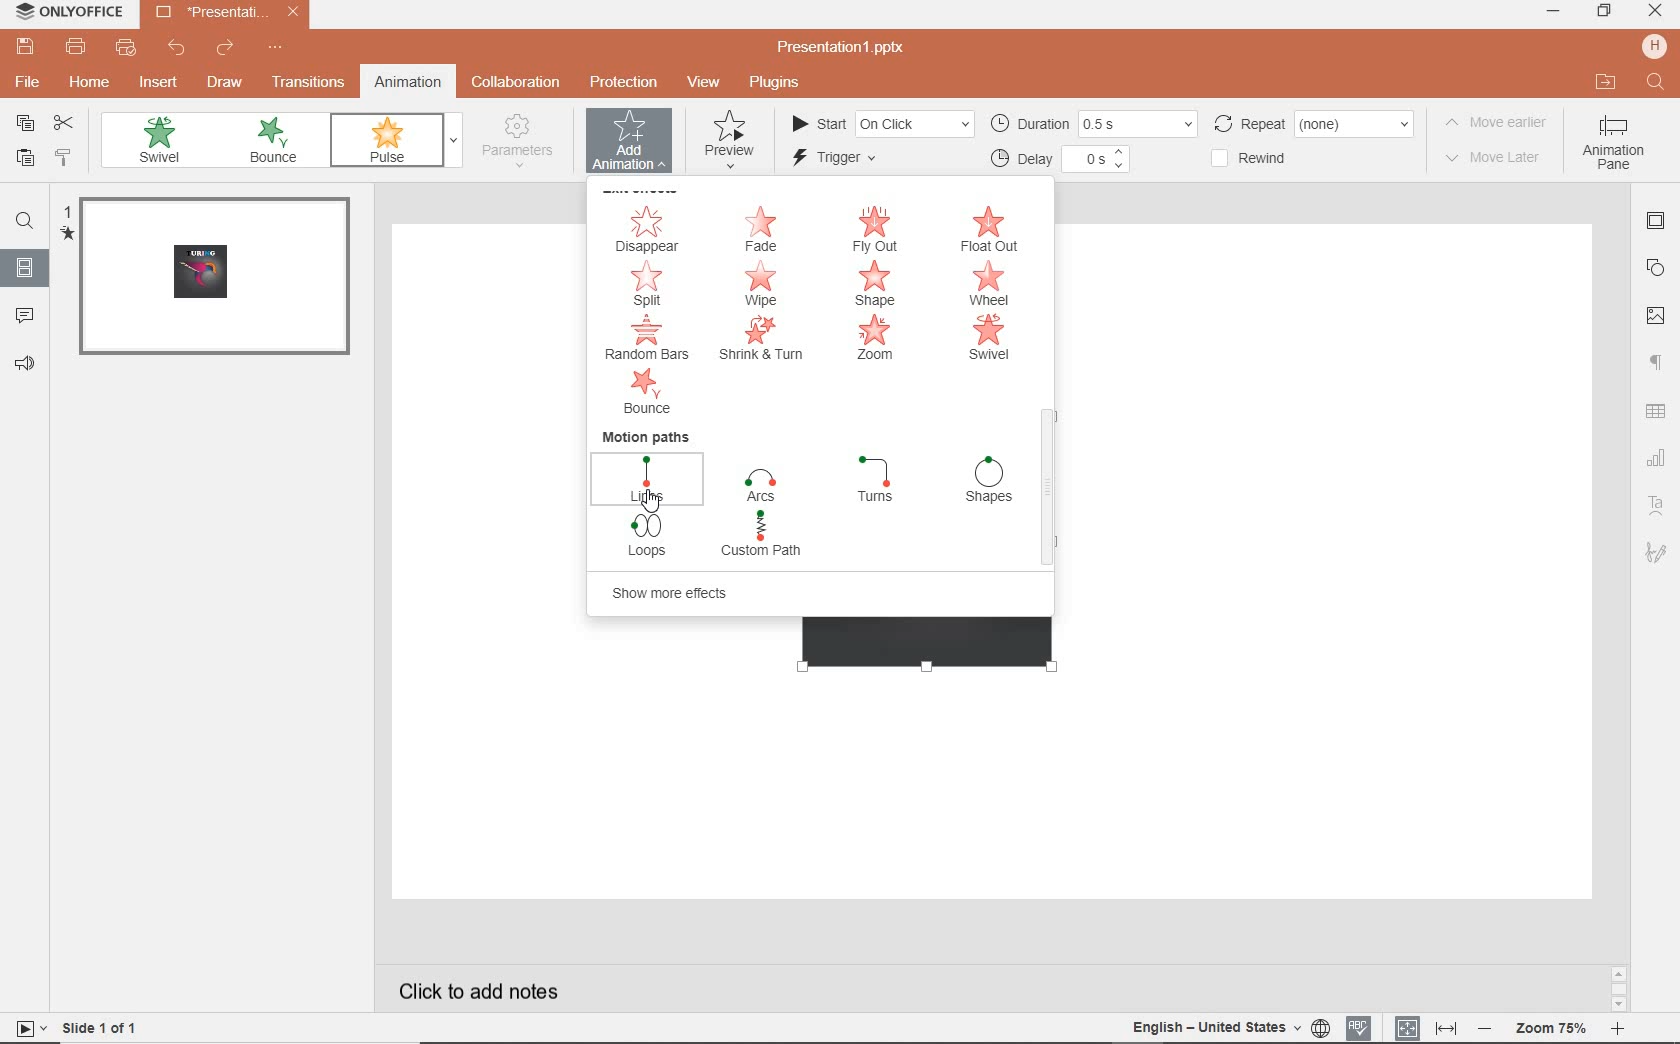 The height and width of the screenshot is (1044, 1680). What do you see at coordinates (1496, 159) in the screenshot?
I see `move later` at bounding box center [1496, 159].